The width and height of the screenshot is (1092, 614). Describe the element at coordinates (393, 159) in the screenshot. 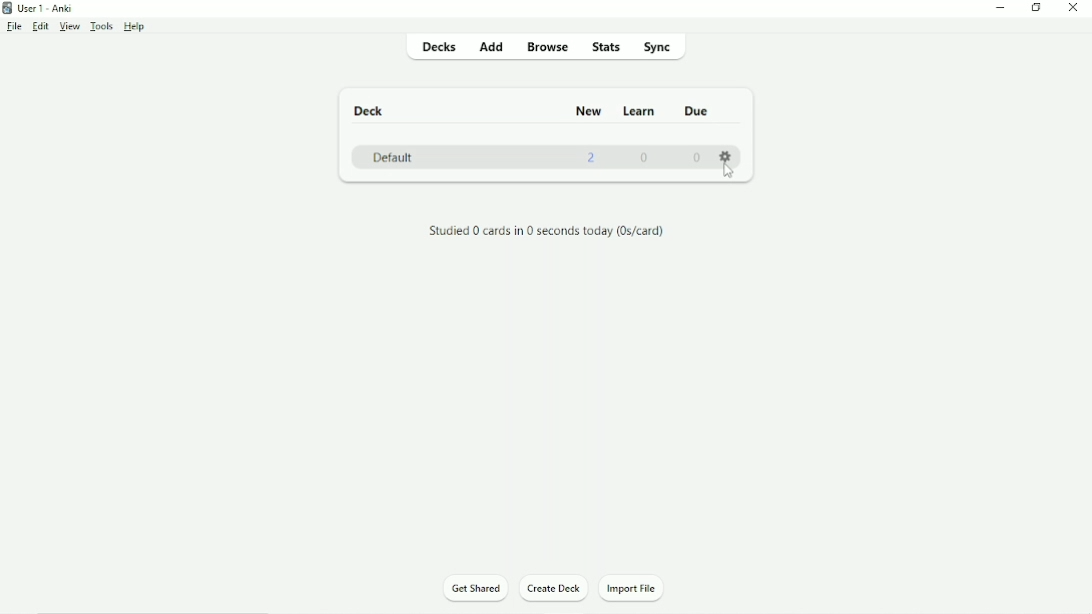

I see `Default` at that location.